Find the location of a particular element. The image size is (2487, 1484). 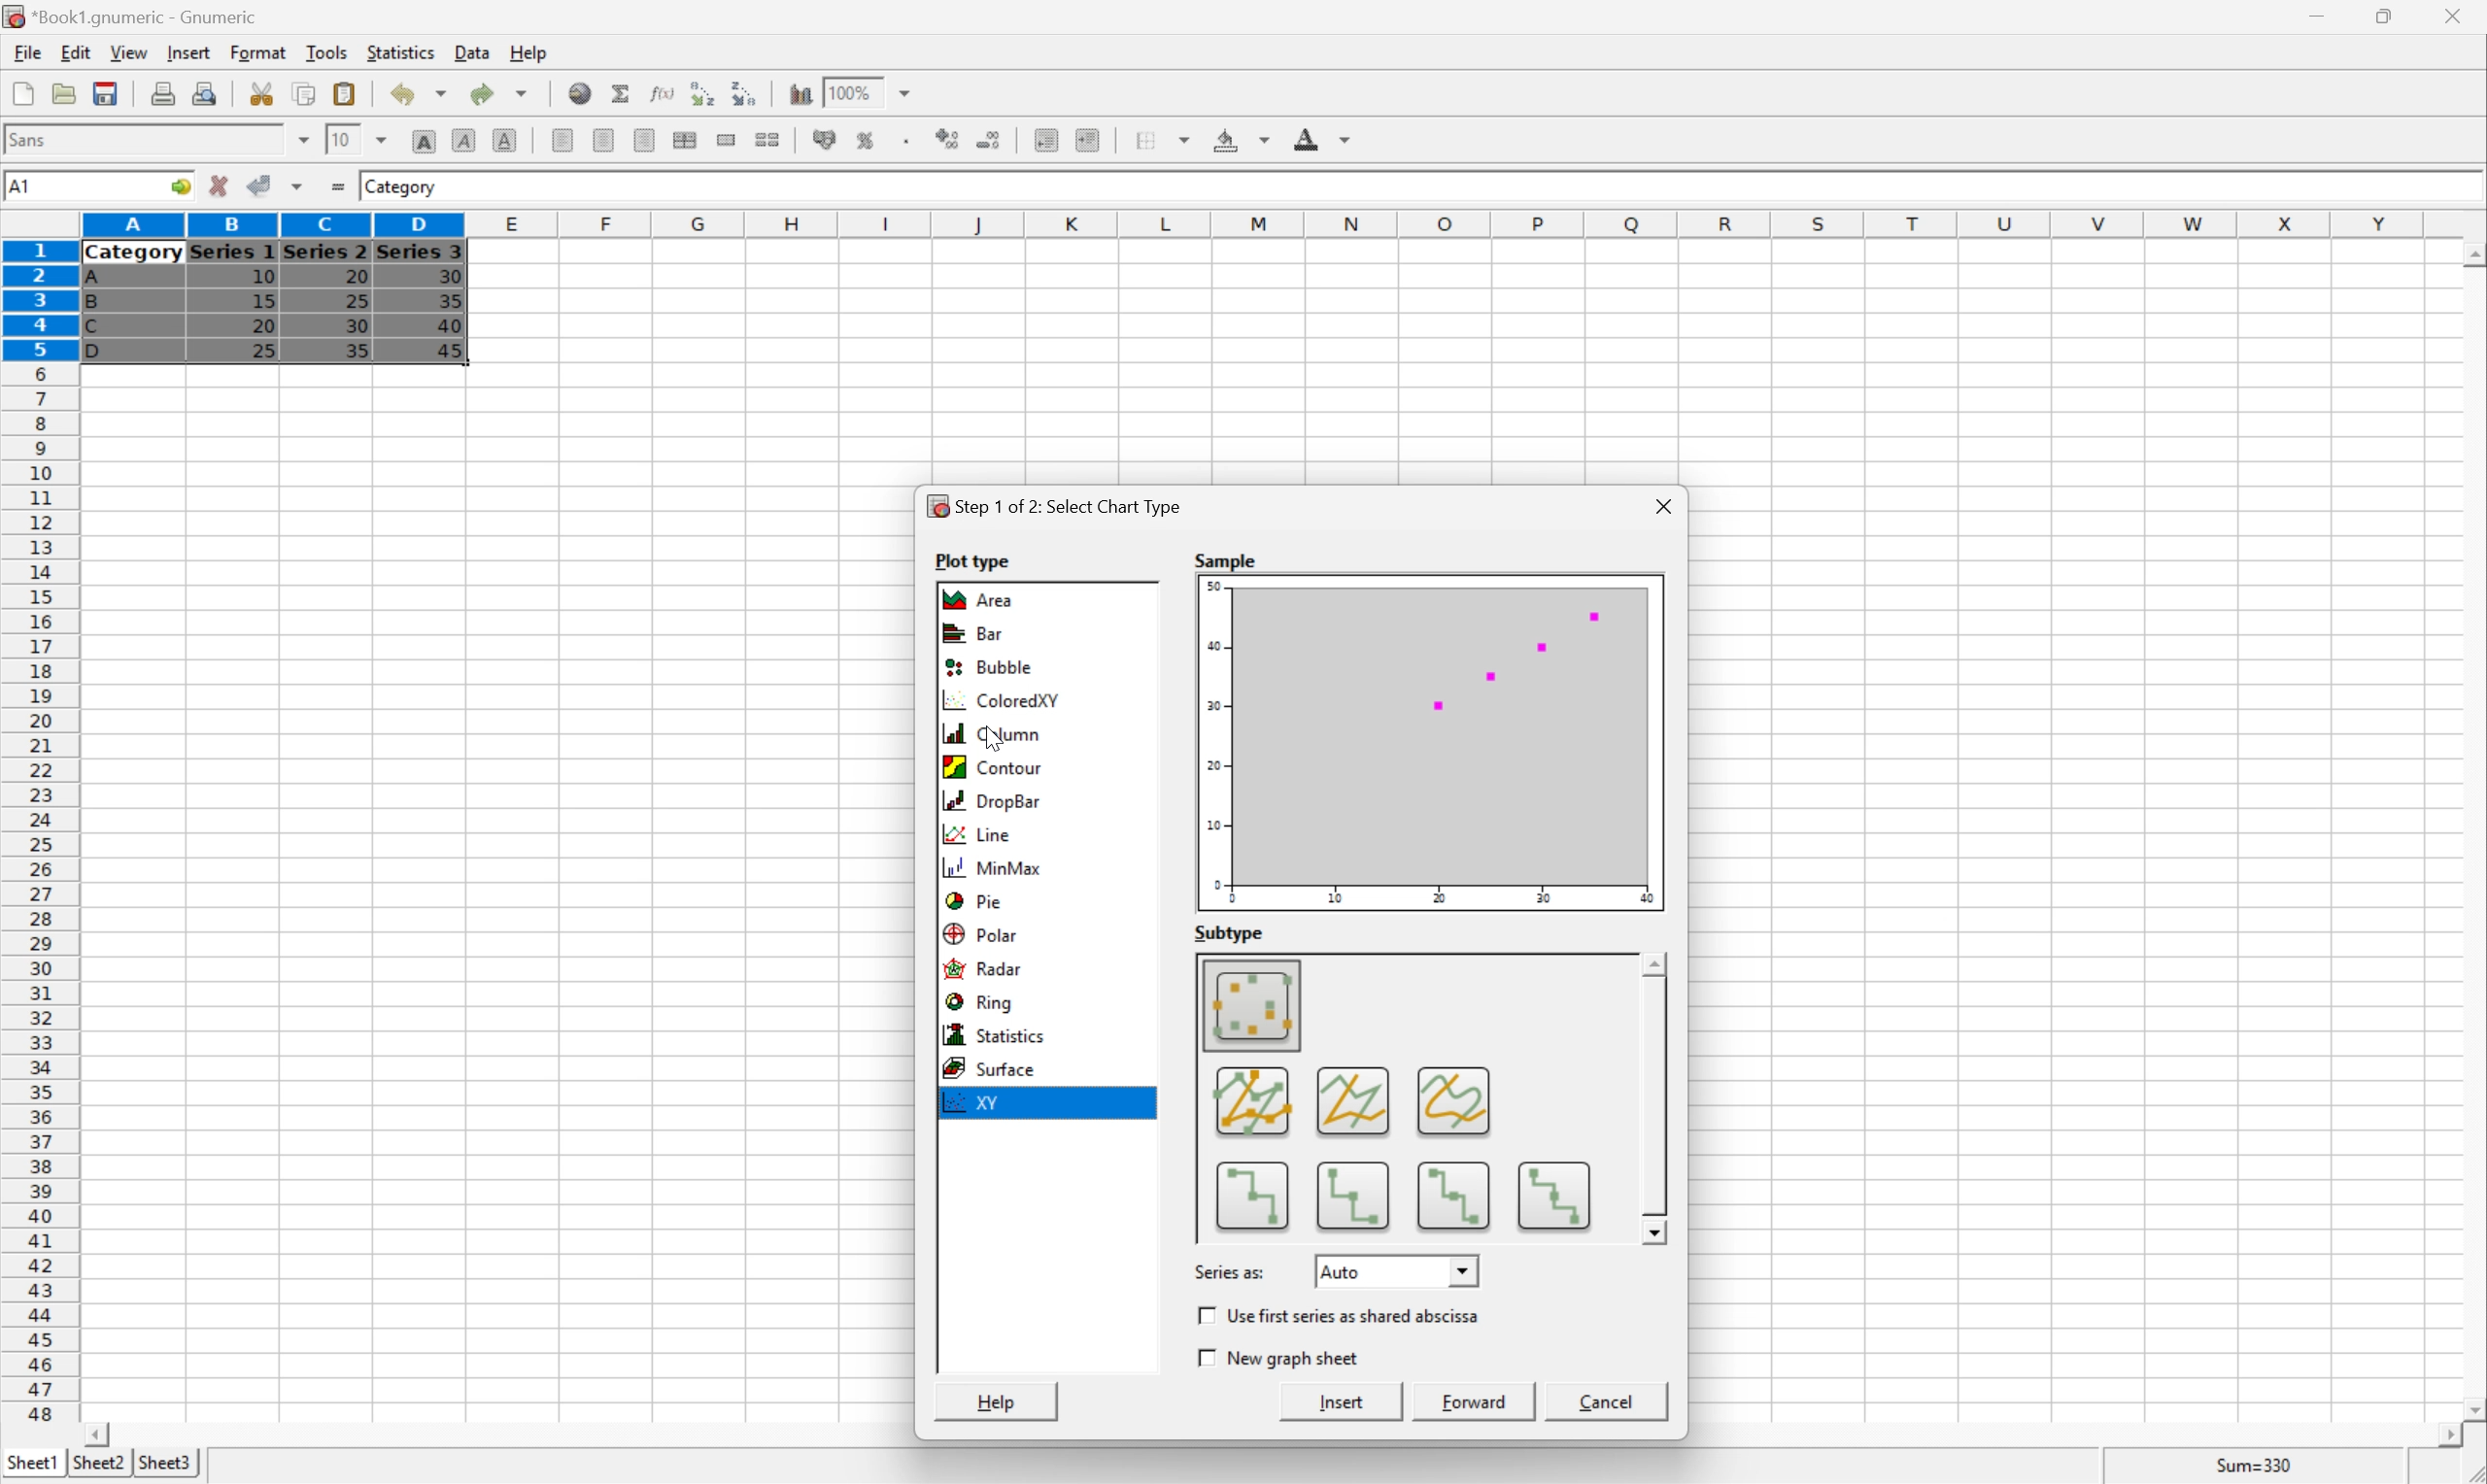

Sum in current cell is located at coordinates (623, 93).